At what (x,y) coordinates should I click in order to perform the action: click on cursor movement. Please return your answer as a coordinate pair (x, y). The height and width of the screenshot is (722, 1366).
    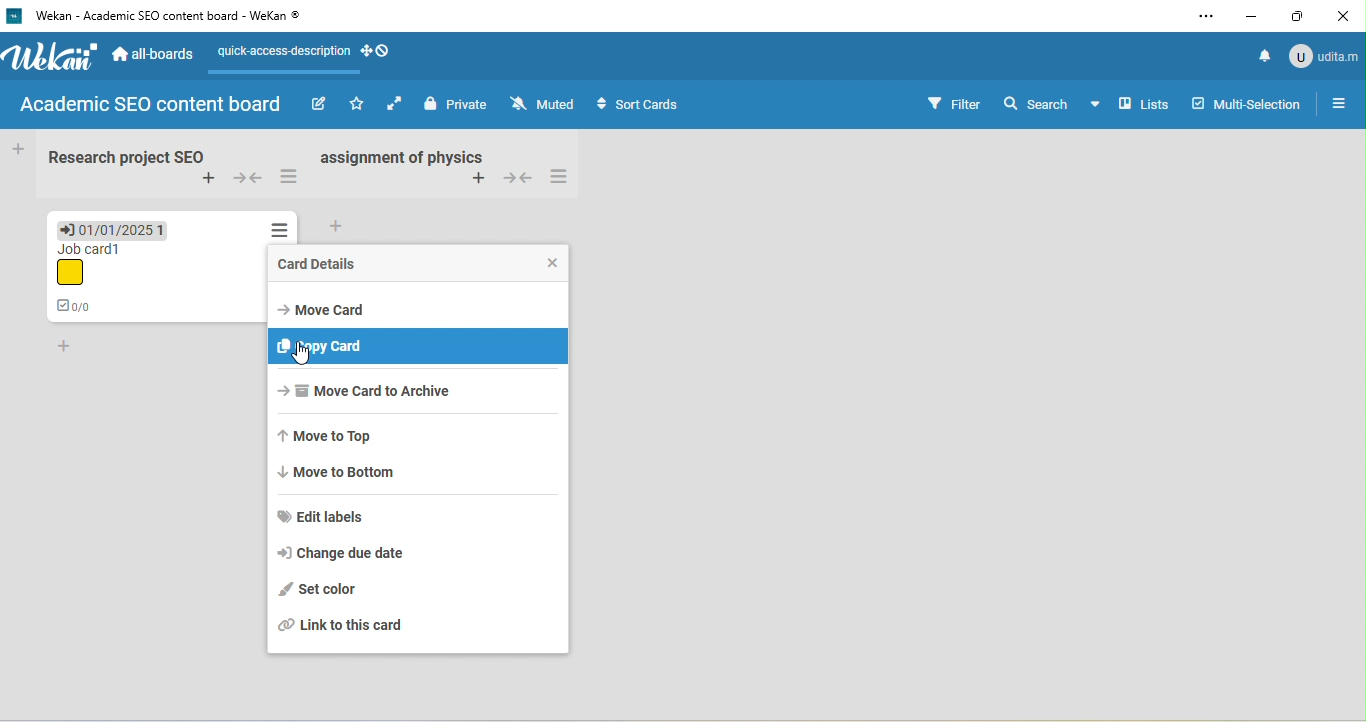
    Looking at the image, I should click on (300, 355).